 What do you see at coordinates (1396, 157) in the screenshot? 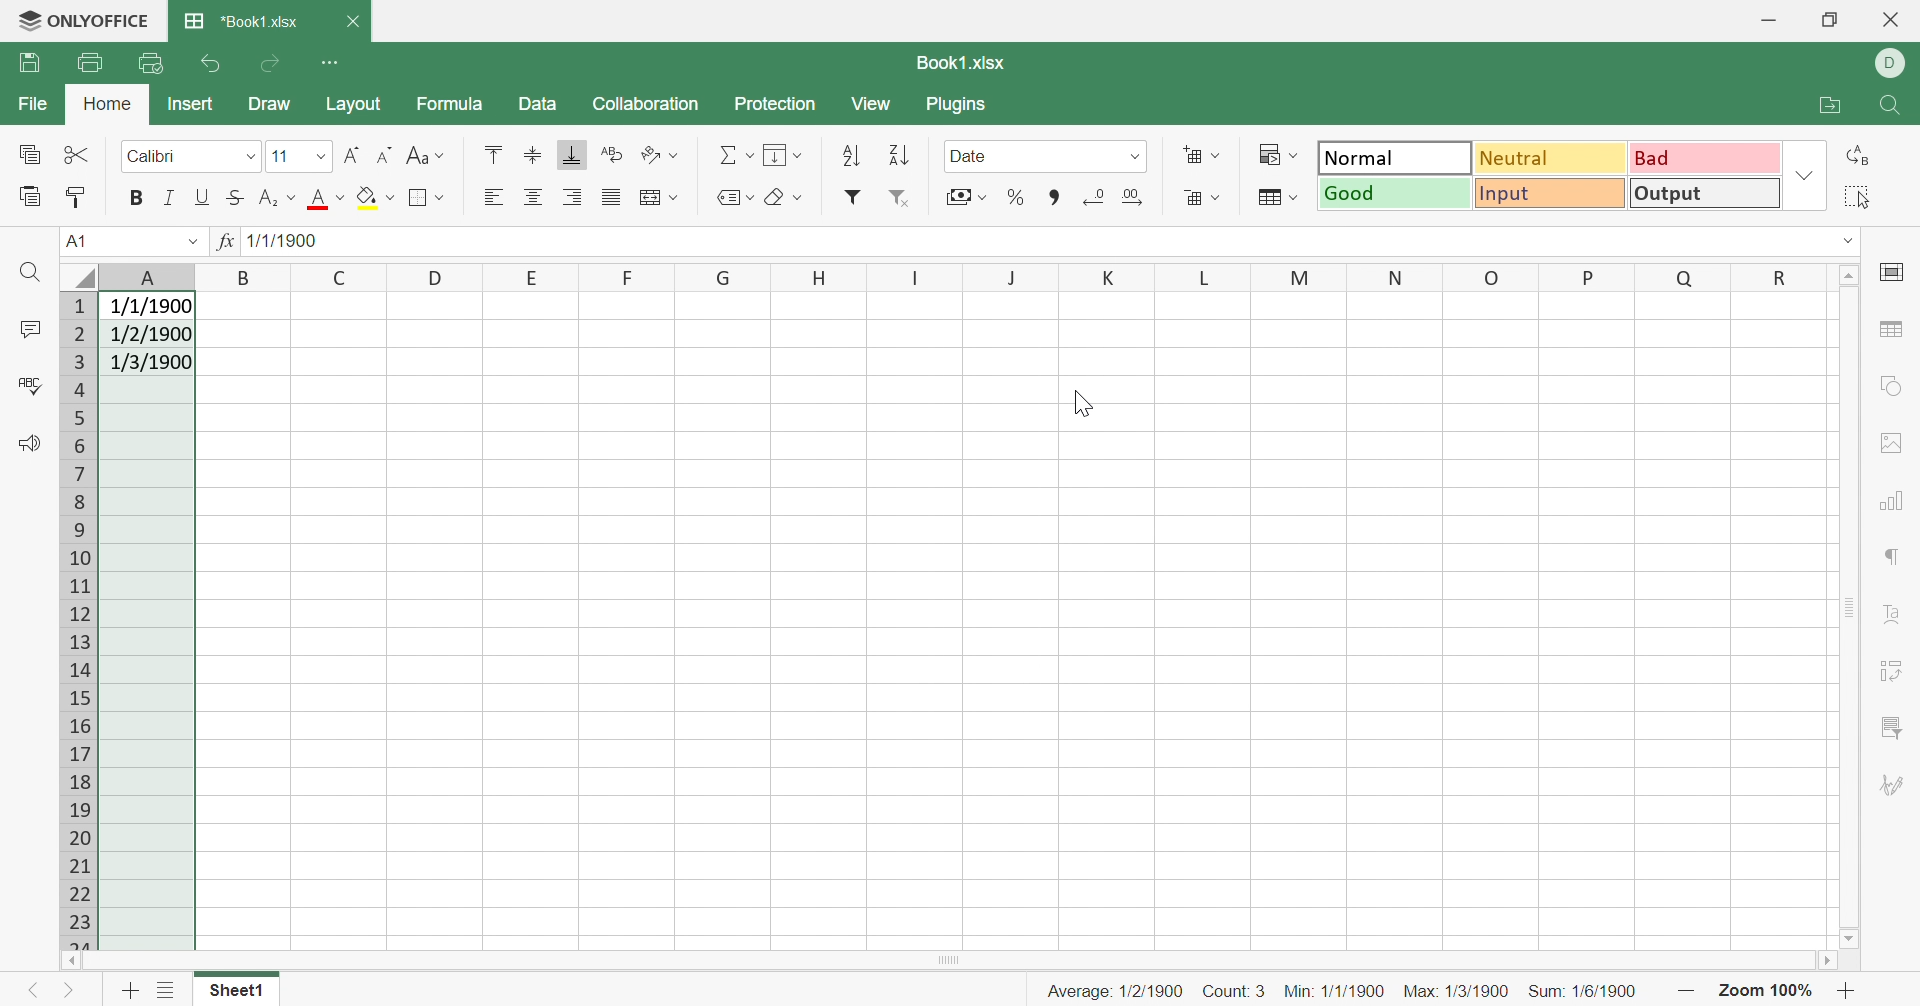
I see `Normal` at bounding box center [1396, 157].